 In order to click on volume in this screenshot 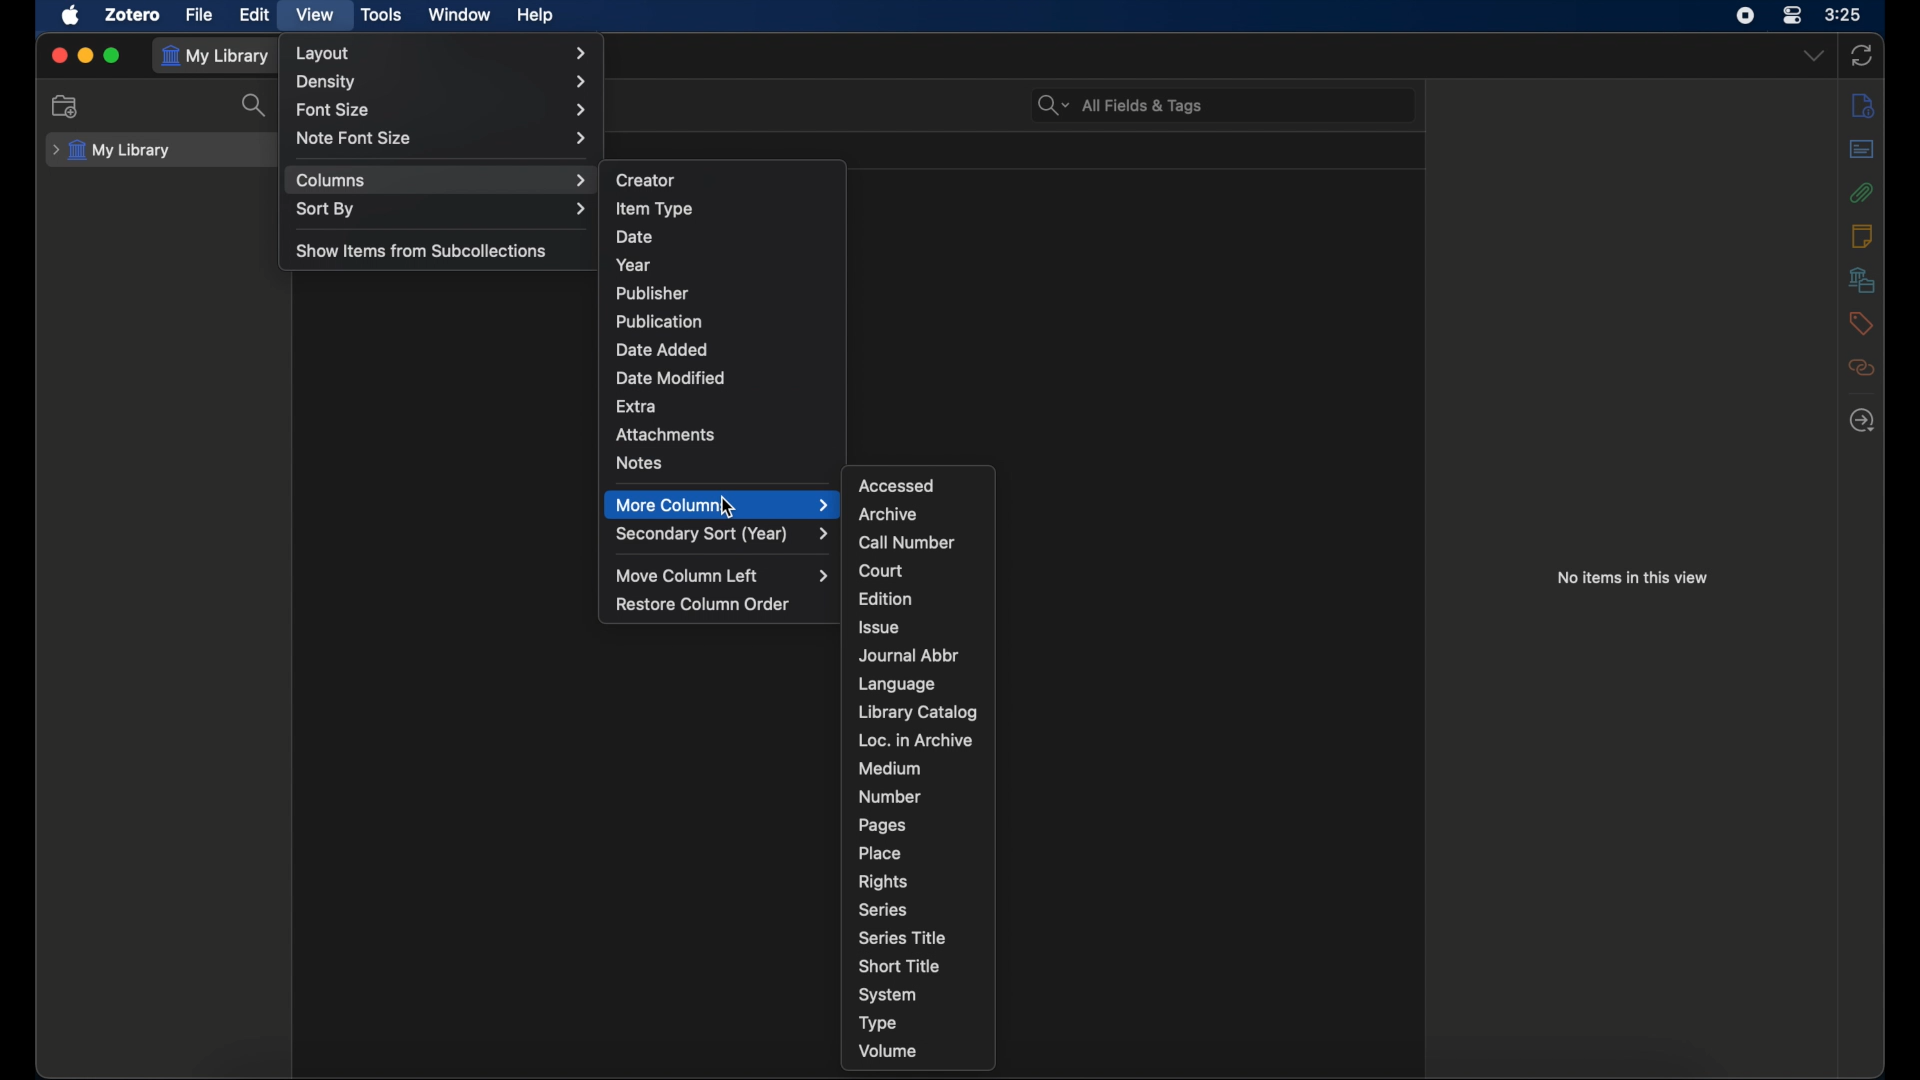, I will do `click(888, 1050)`.